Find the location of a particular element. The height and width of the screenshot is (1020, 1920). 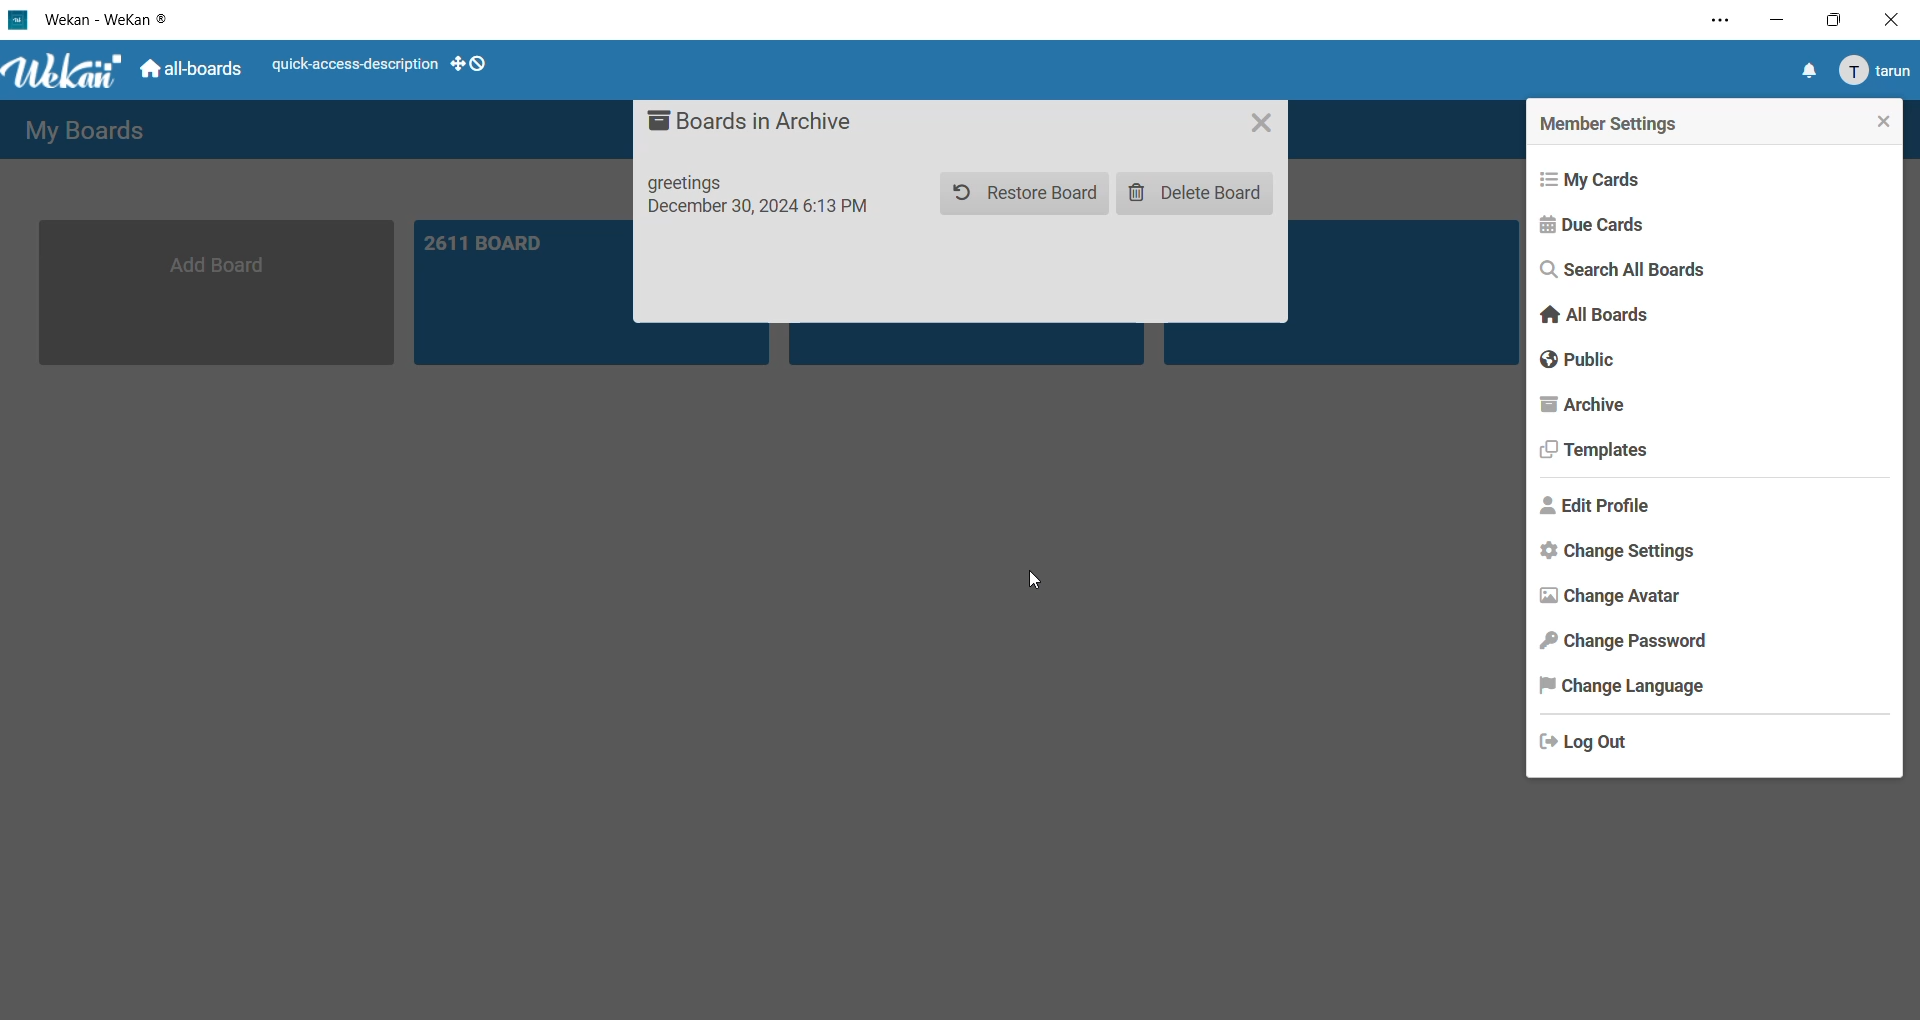

due cards is located at coordinates (1594, 227).